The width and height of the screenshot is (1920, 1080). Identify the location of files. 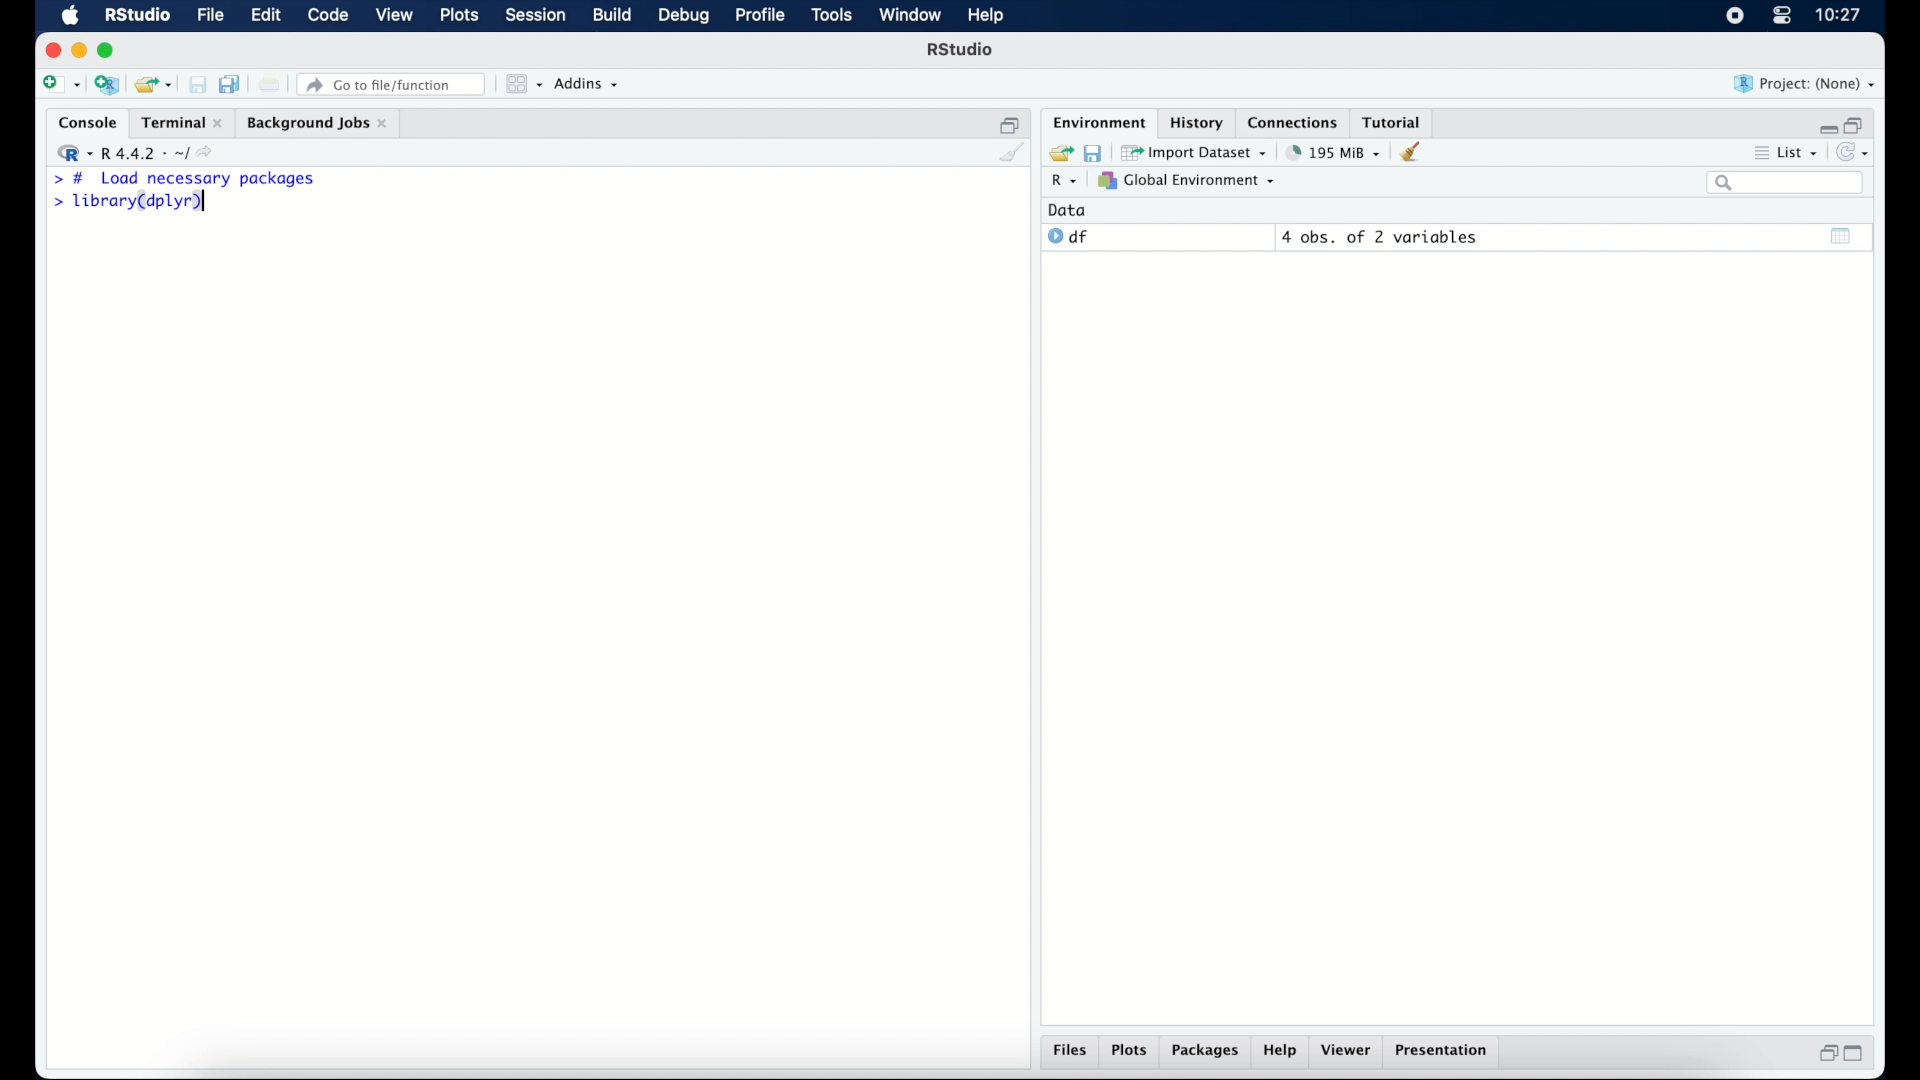
(1070, 1053).